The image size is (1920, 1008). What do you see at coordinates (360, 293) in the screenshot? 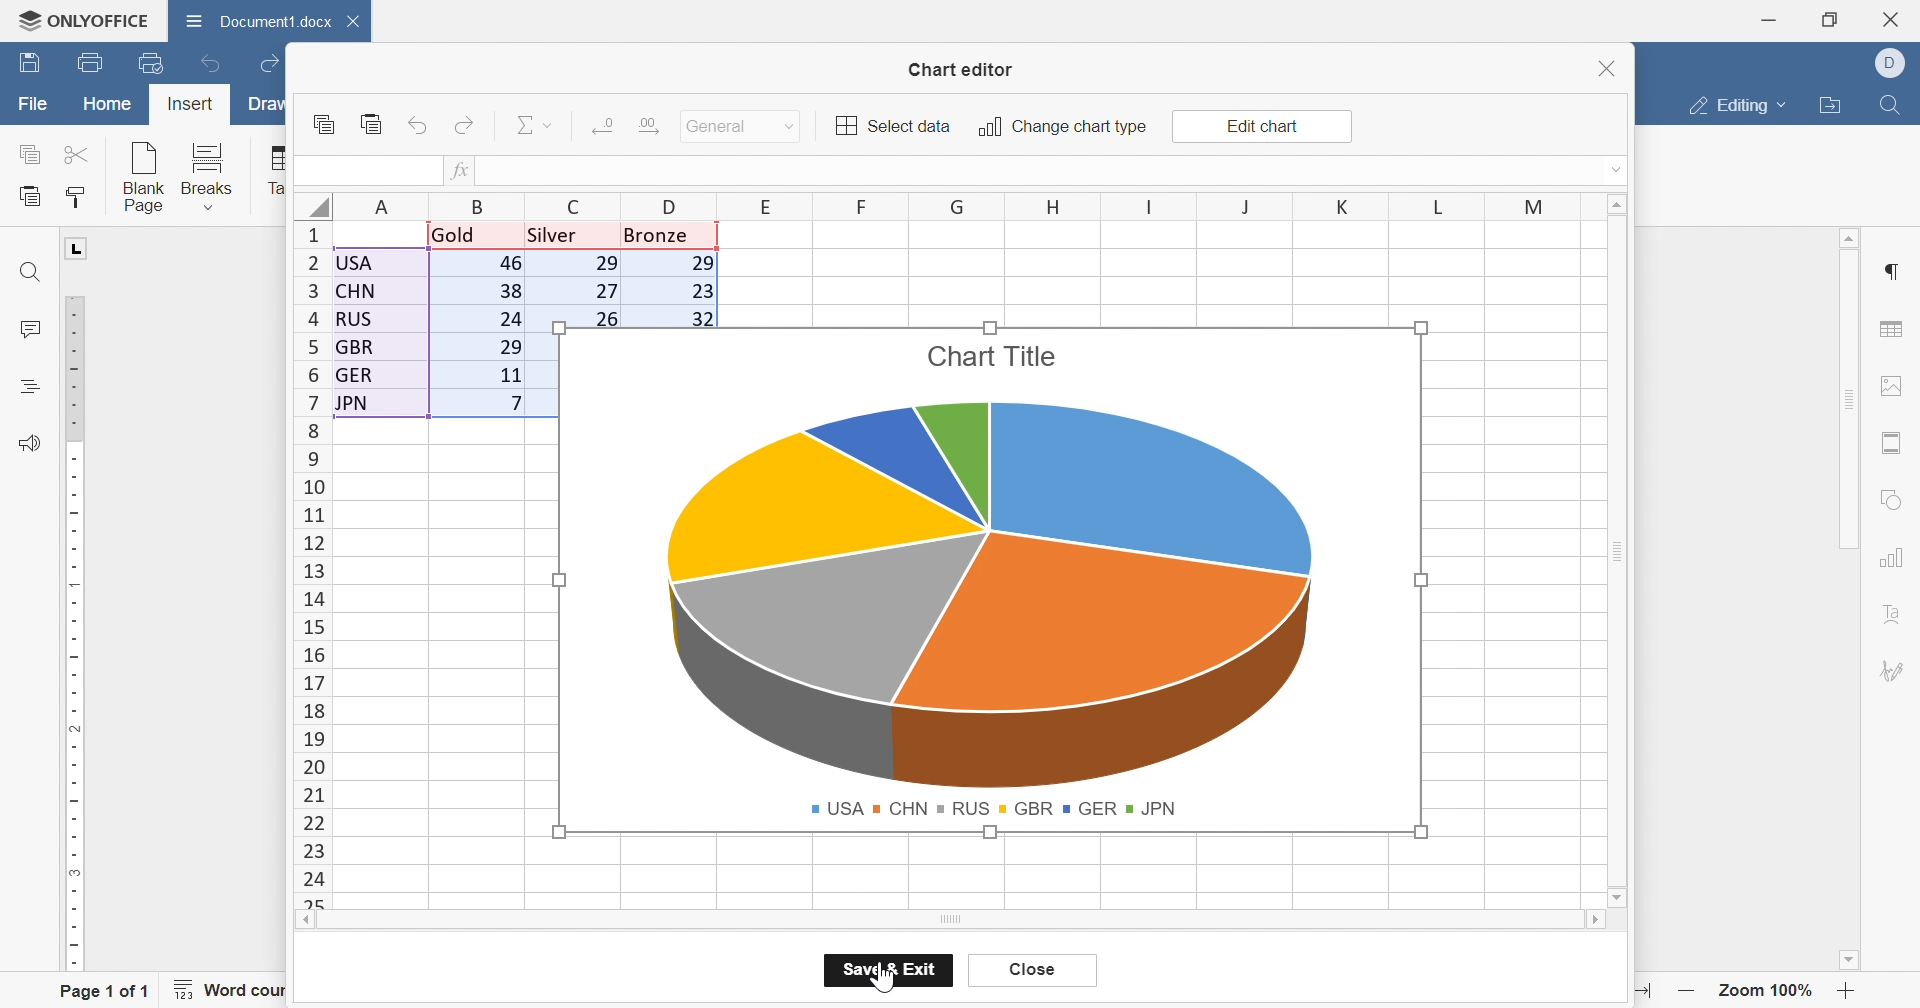
I see `CHN` at bounding box center [360, 293].